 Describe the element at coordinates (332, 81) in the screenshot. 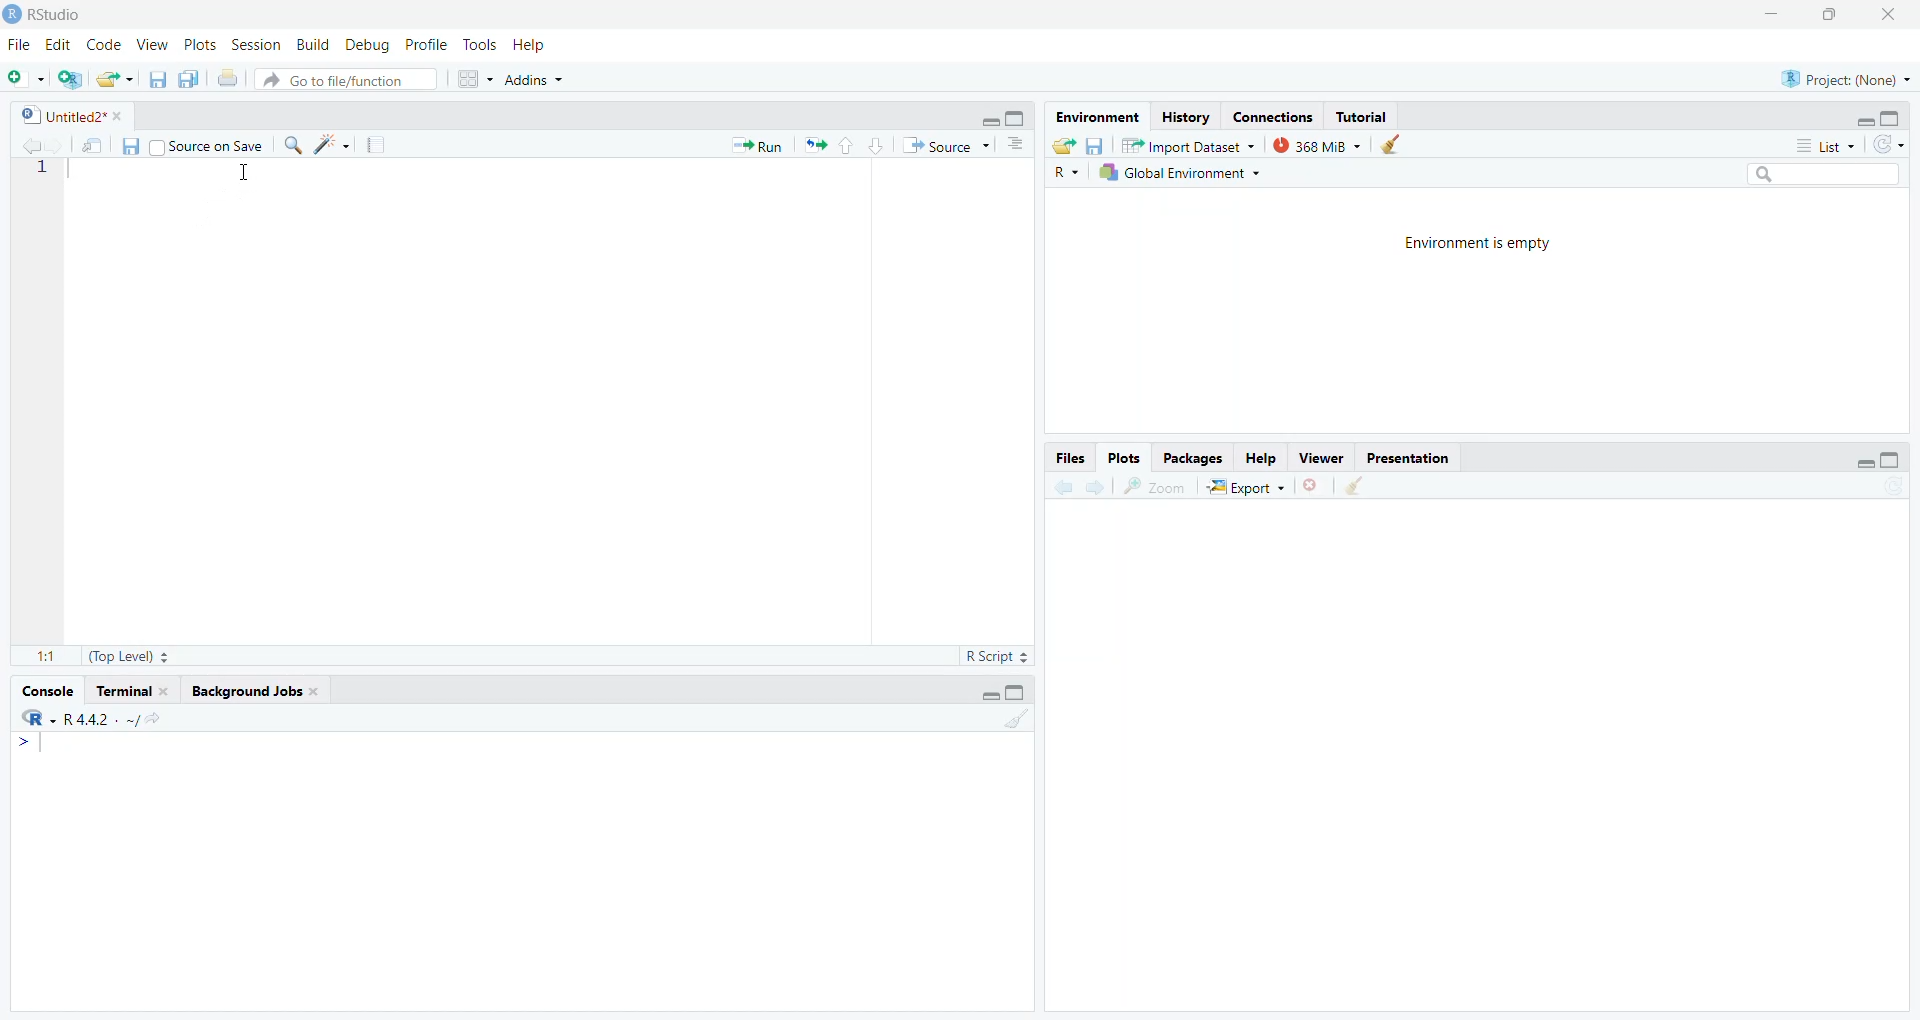

I see `® Go to file/function` at that location.